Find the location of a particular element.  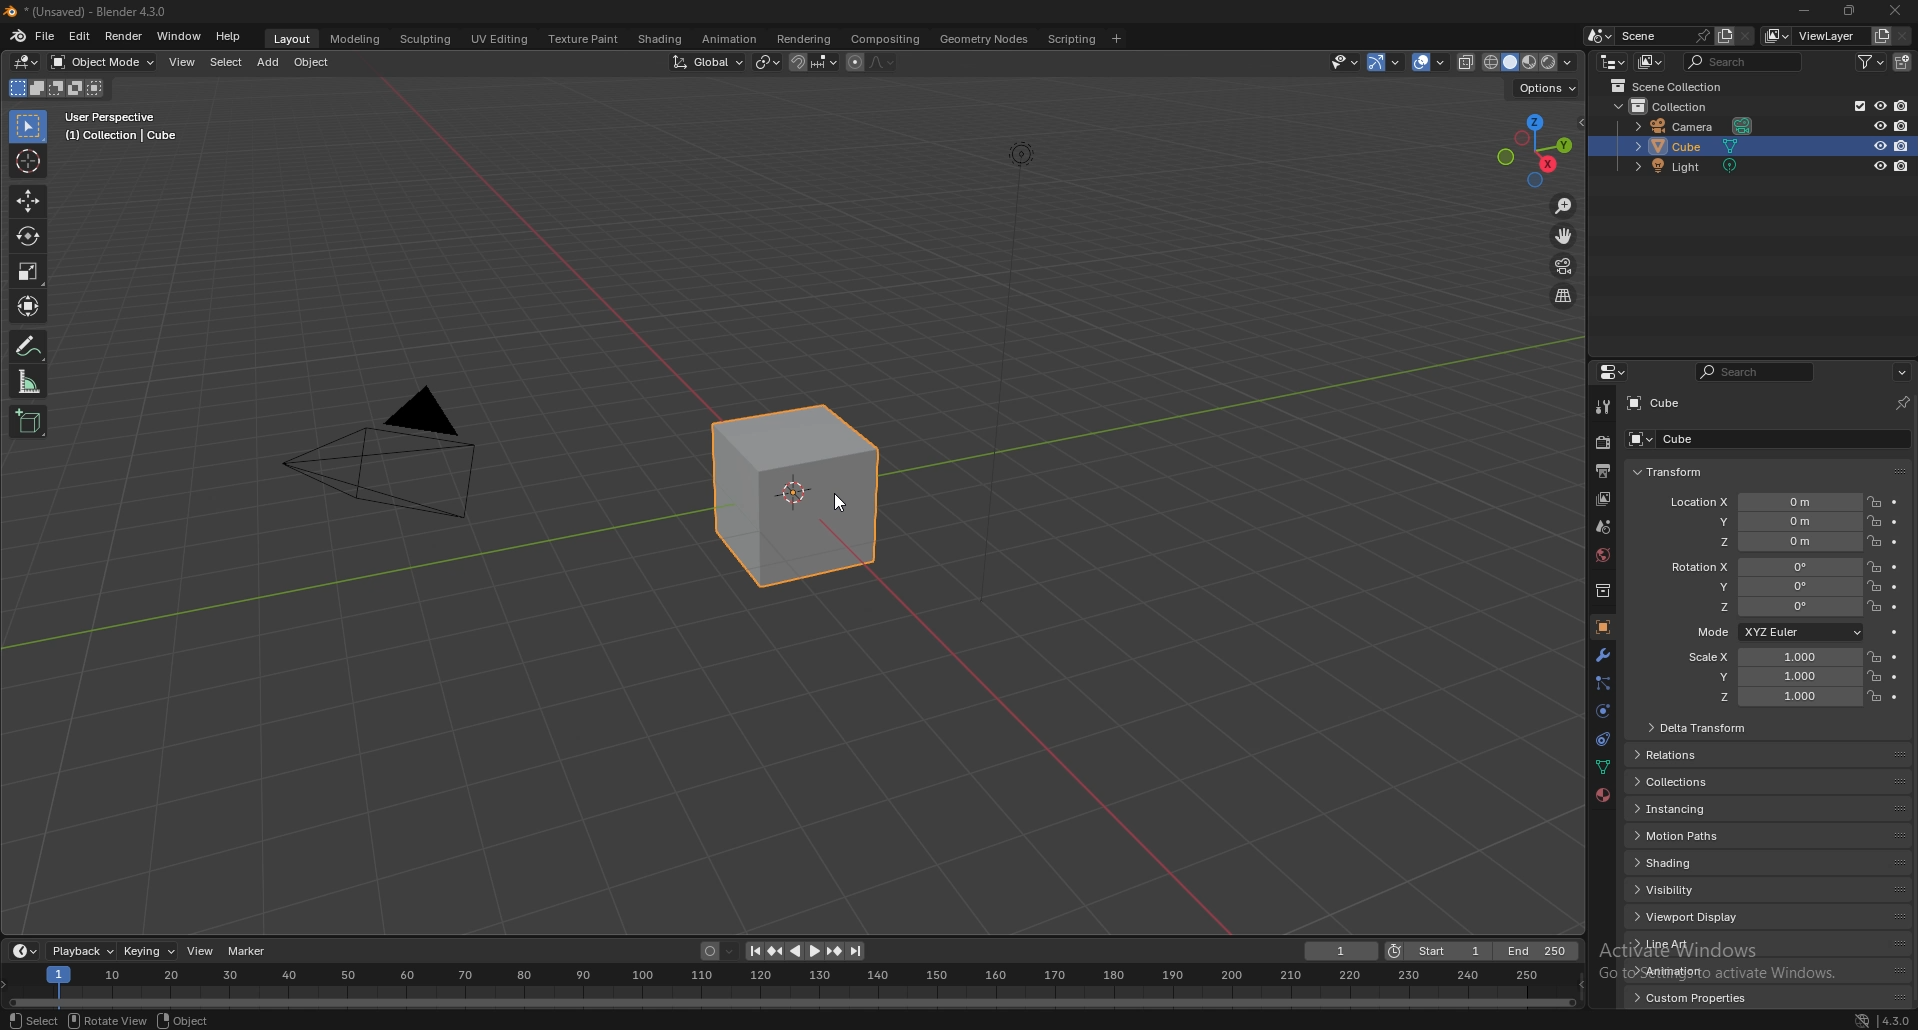

new collection is located at coordinates (1904, 62).